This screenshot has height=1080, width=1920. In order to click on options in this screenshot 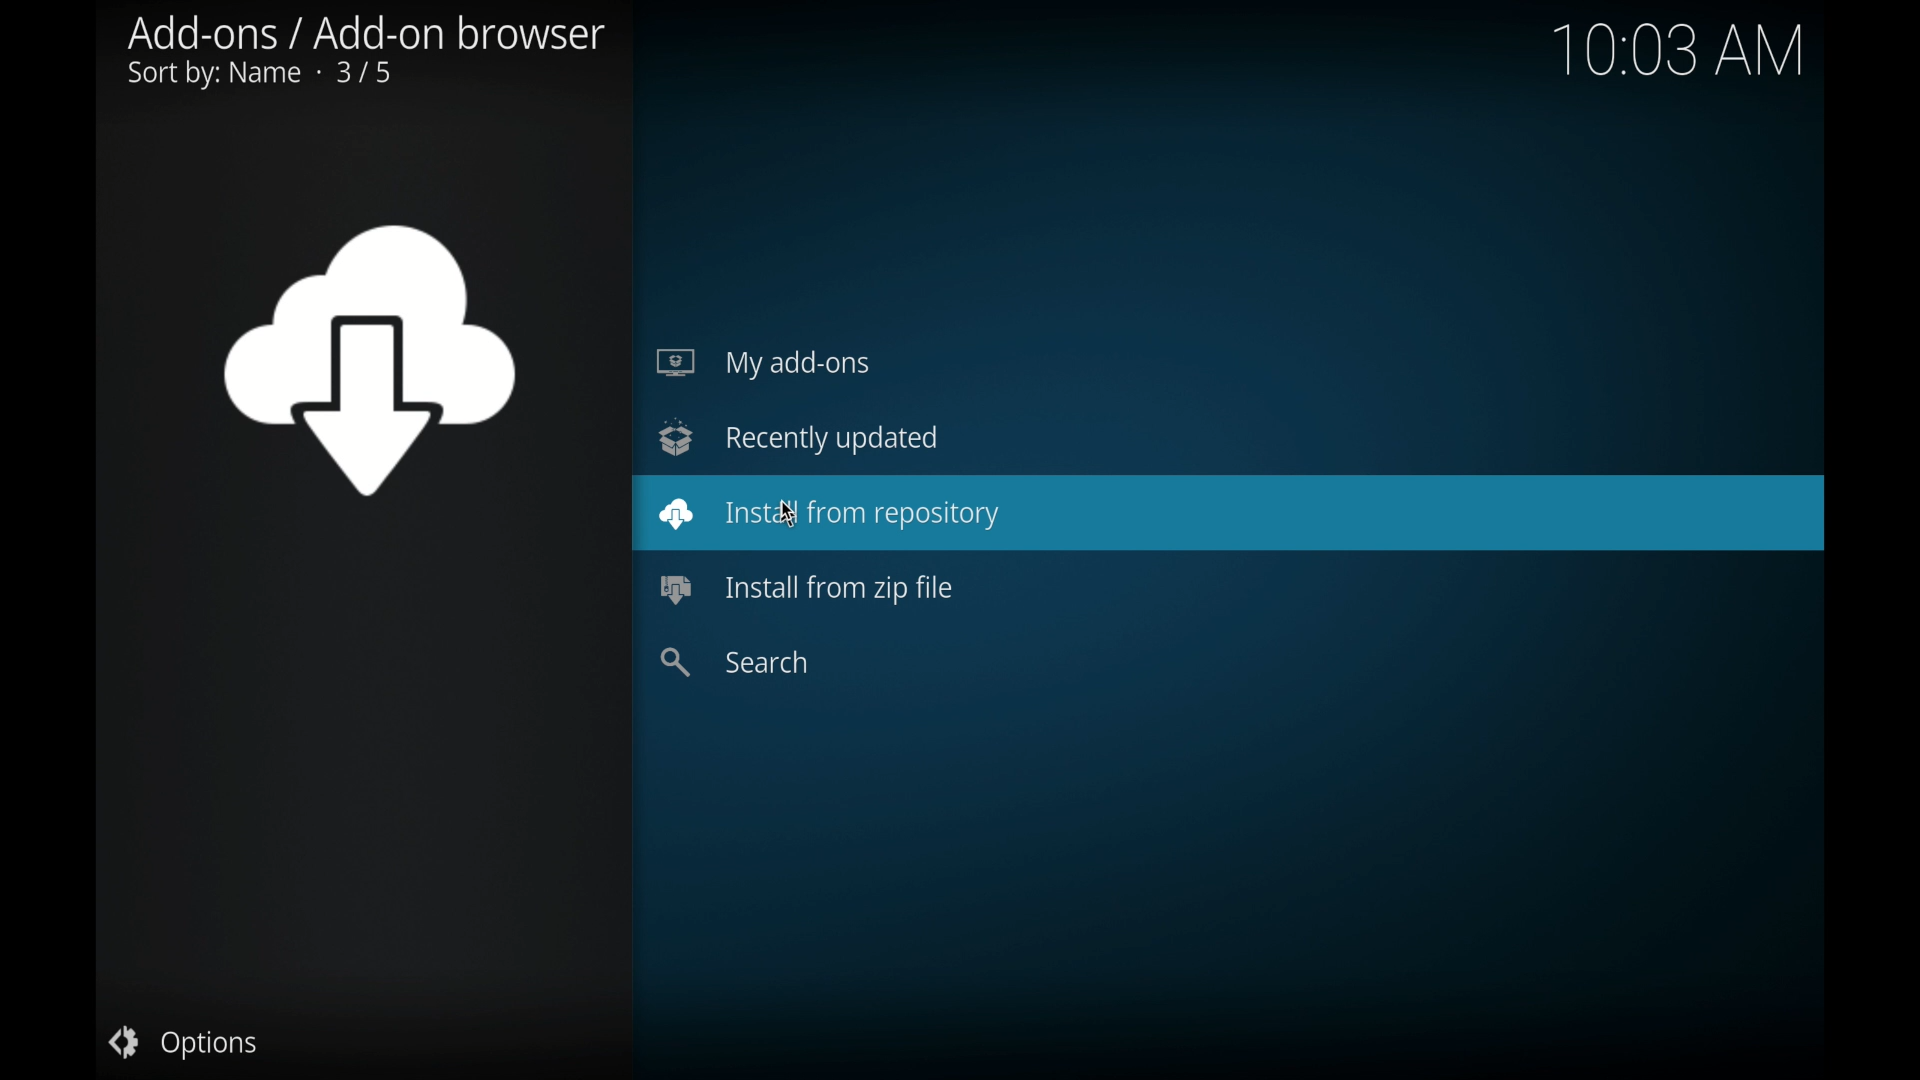, I will do `click(182, 1044)`.